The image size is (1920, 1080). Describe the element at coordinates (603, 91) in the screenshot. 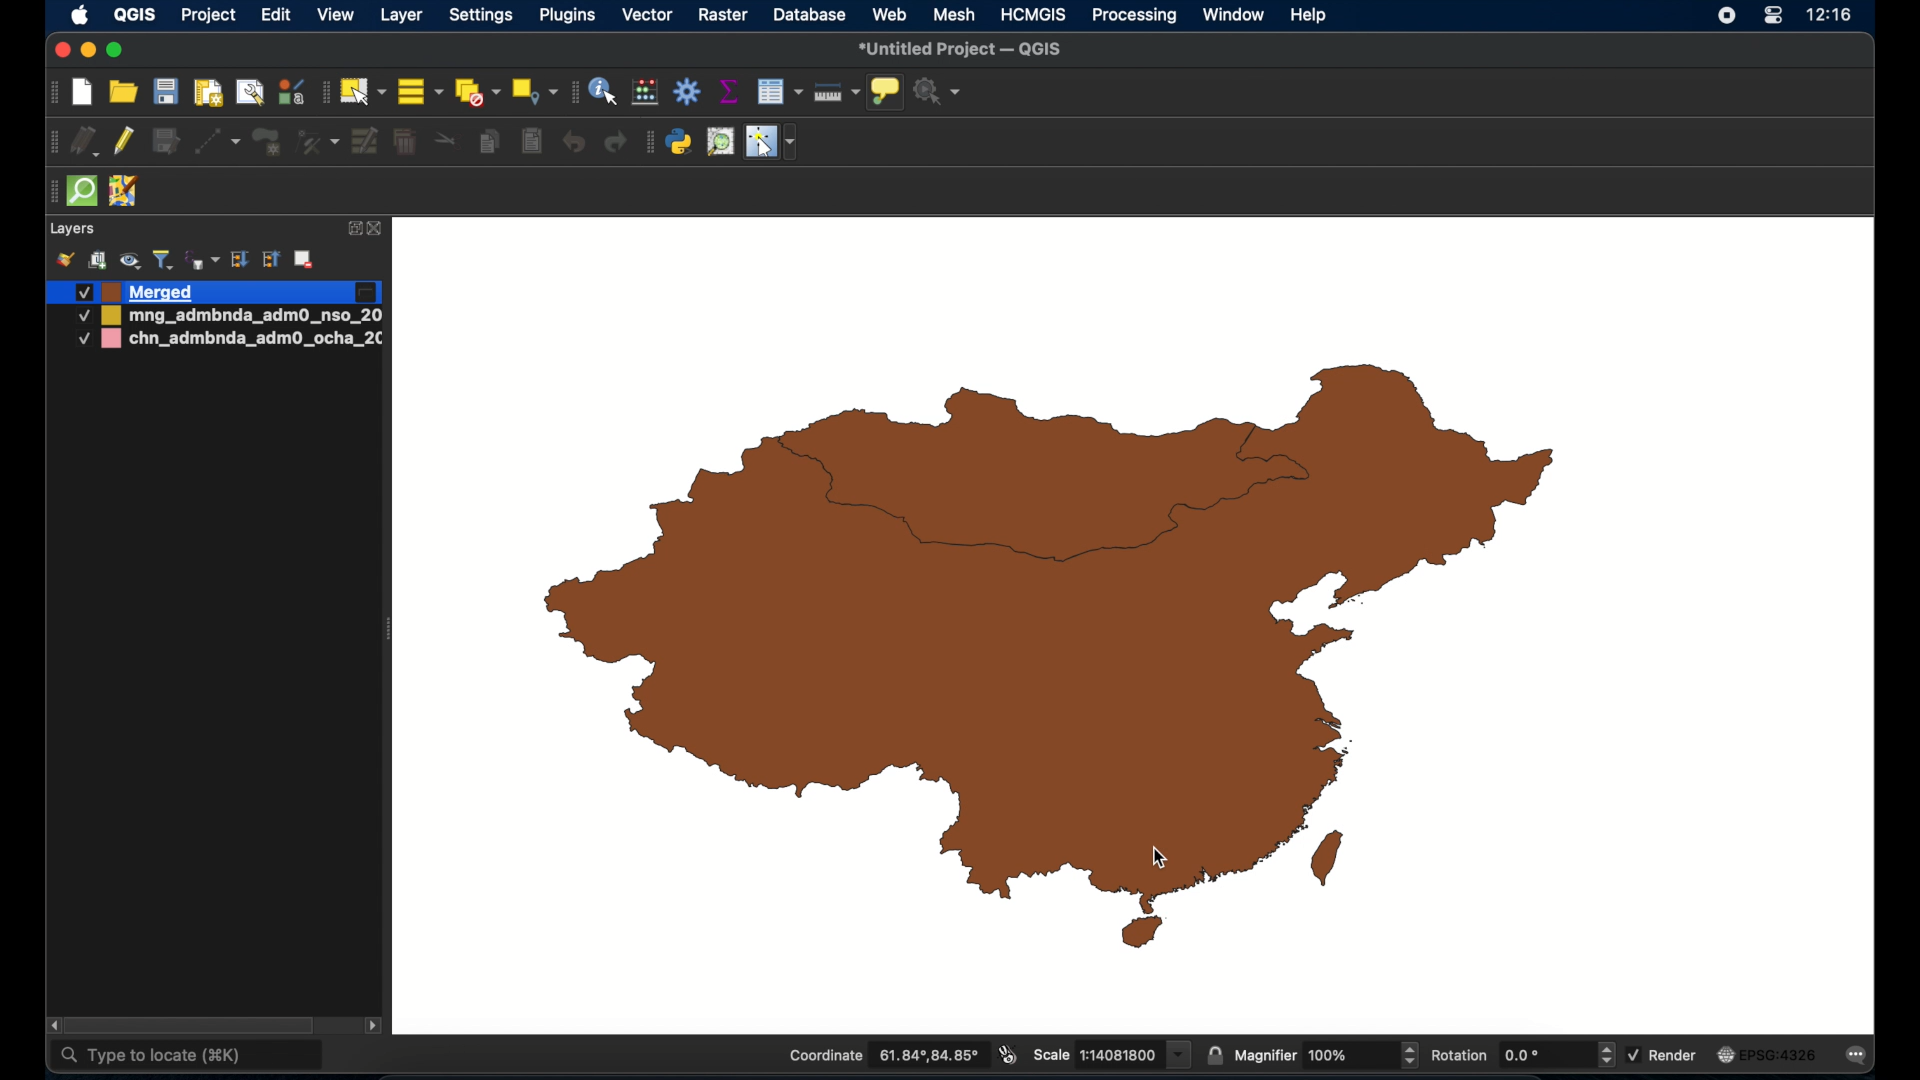

I see `identify features` at that location.